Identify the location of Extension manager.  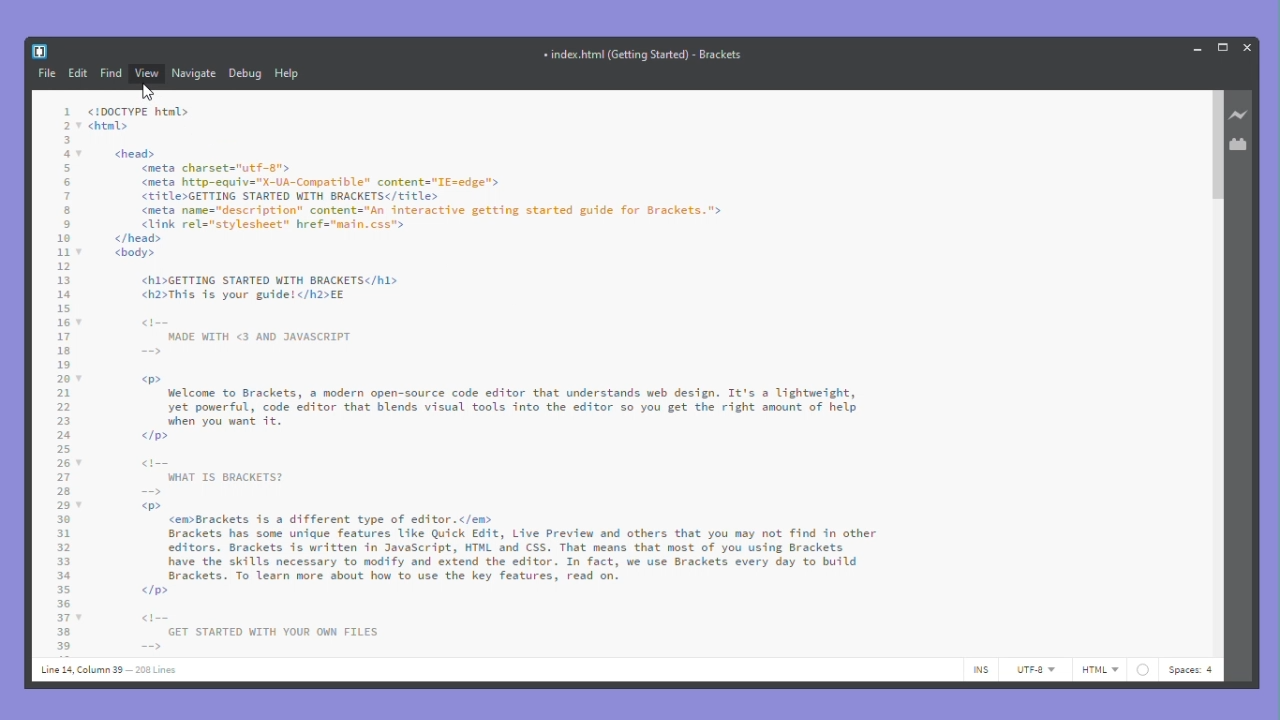
(1241, 144).